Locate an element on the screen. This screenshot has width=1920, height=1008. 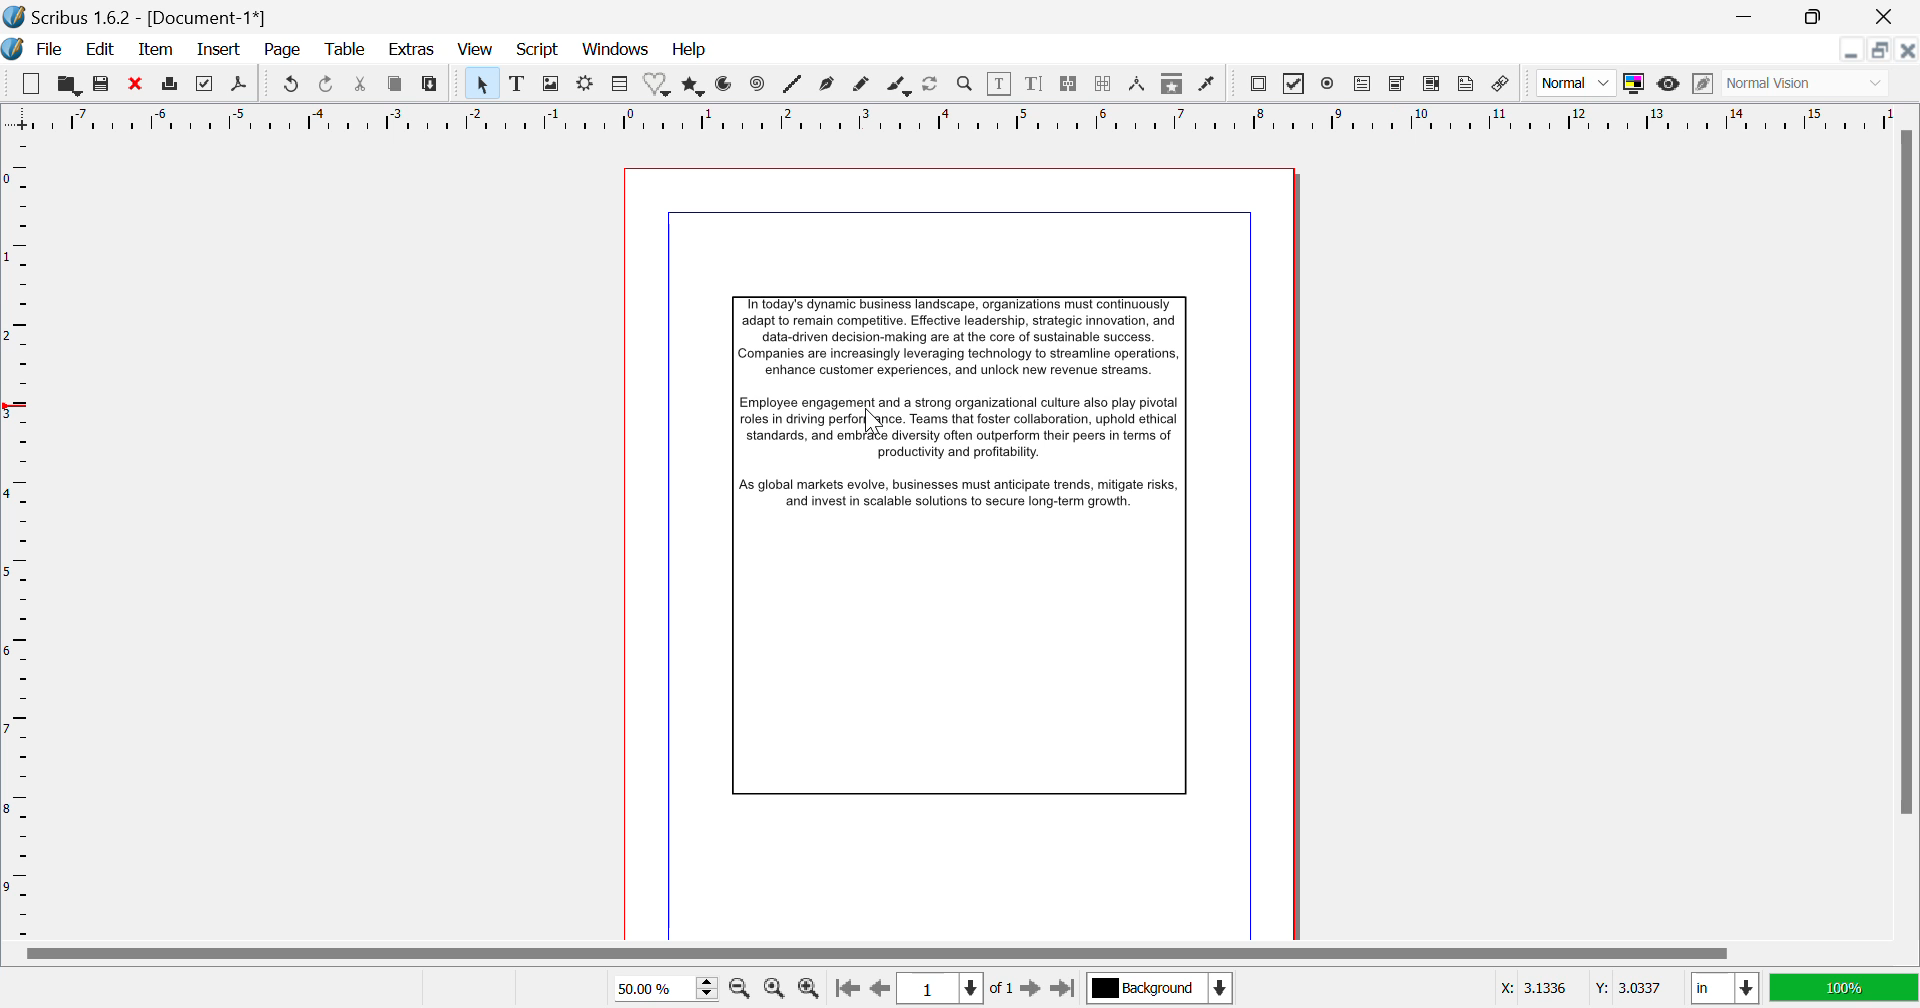
Insert is located at coordinates (221, 49).